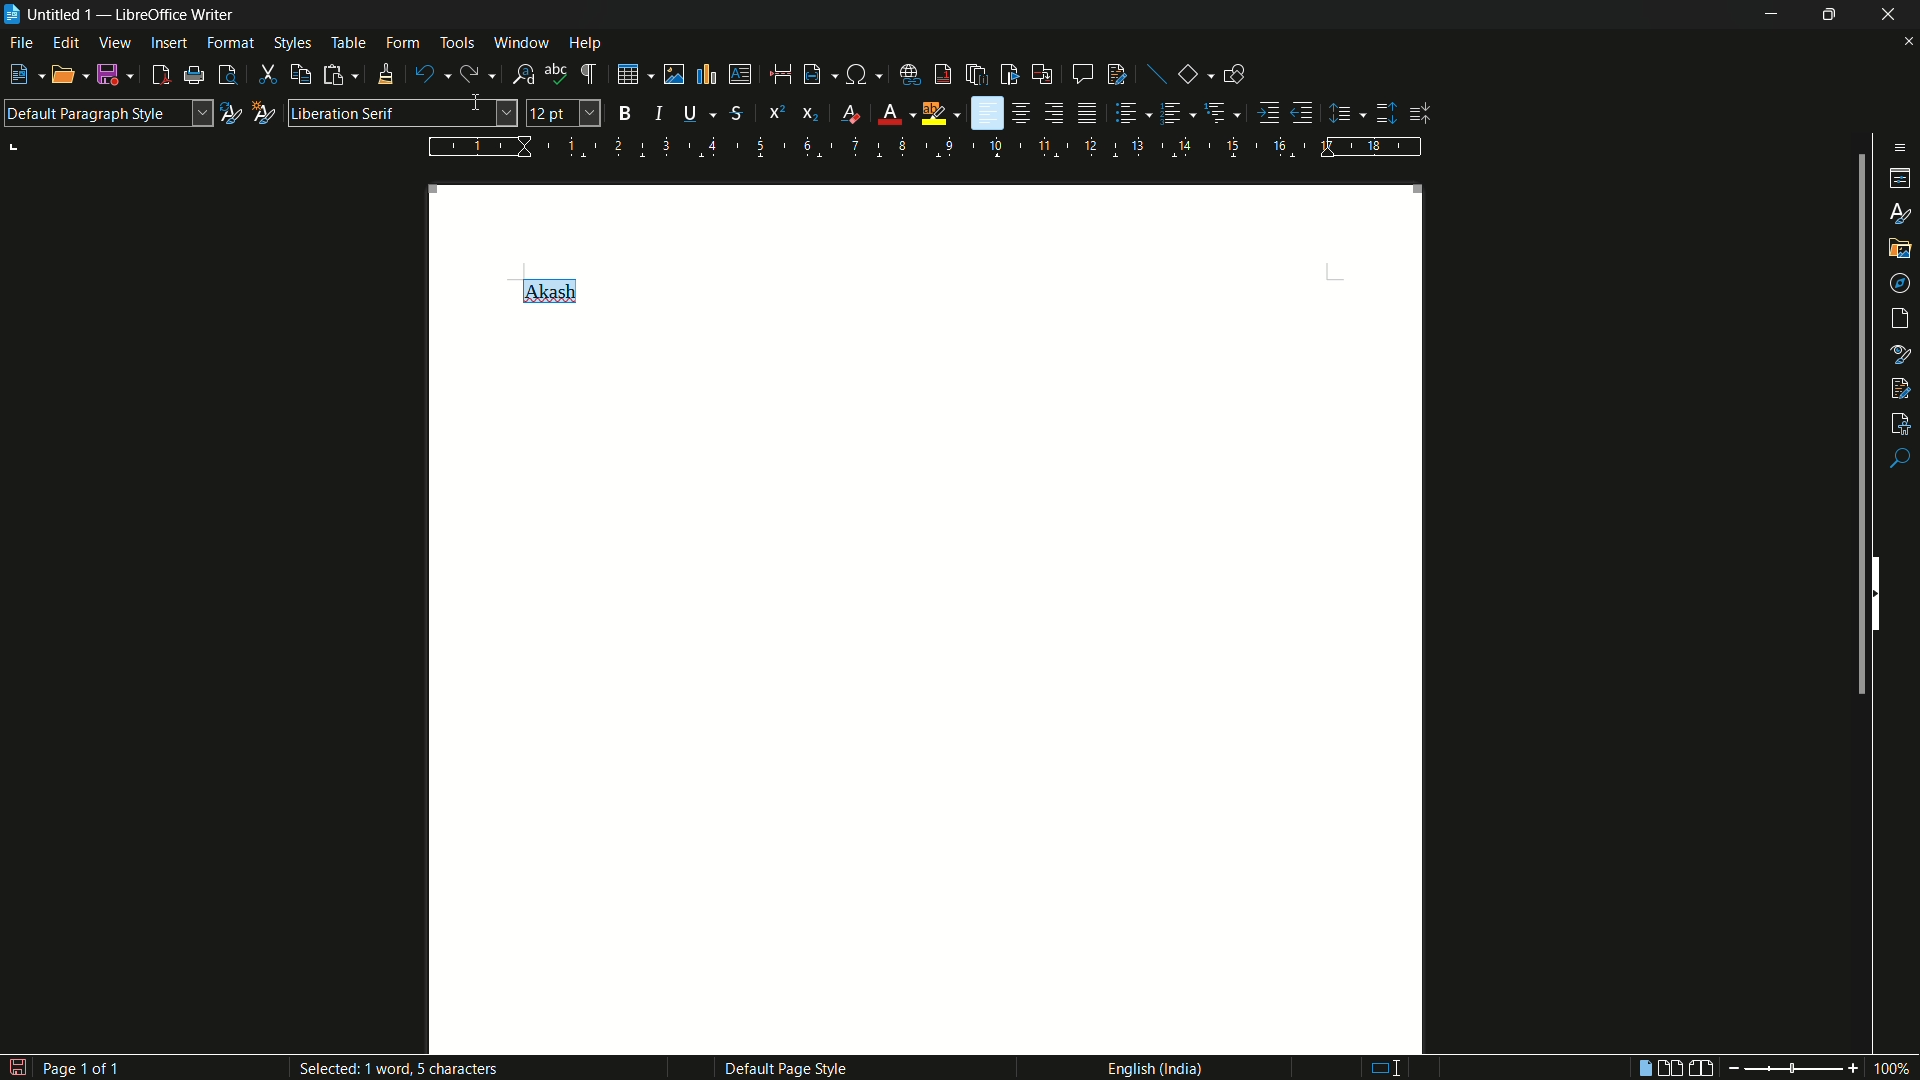 Image resolution: width=1920 pixels, height=1080 pixels. Describe the element at coordinates (1902, 319) in the screenshot. I see `page` at that location.